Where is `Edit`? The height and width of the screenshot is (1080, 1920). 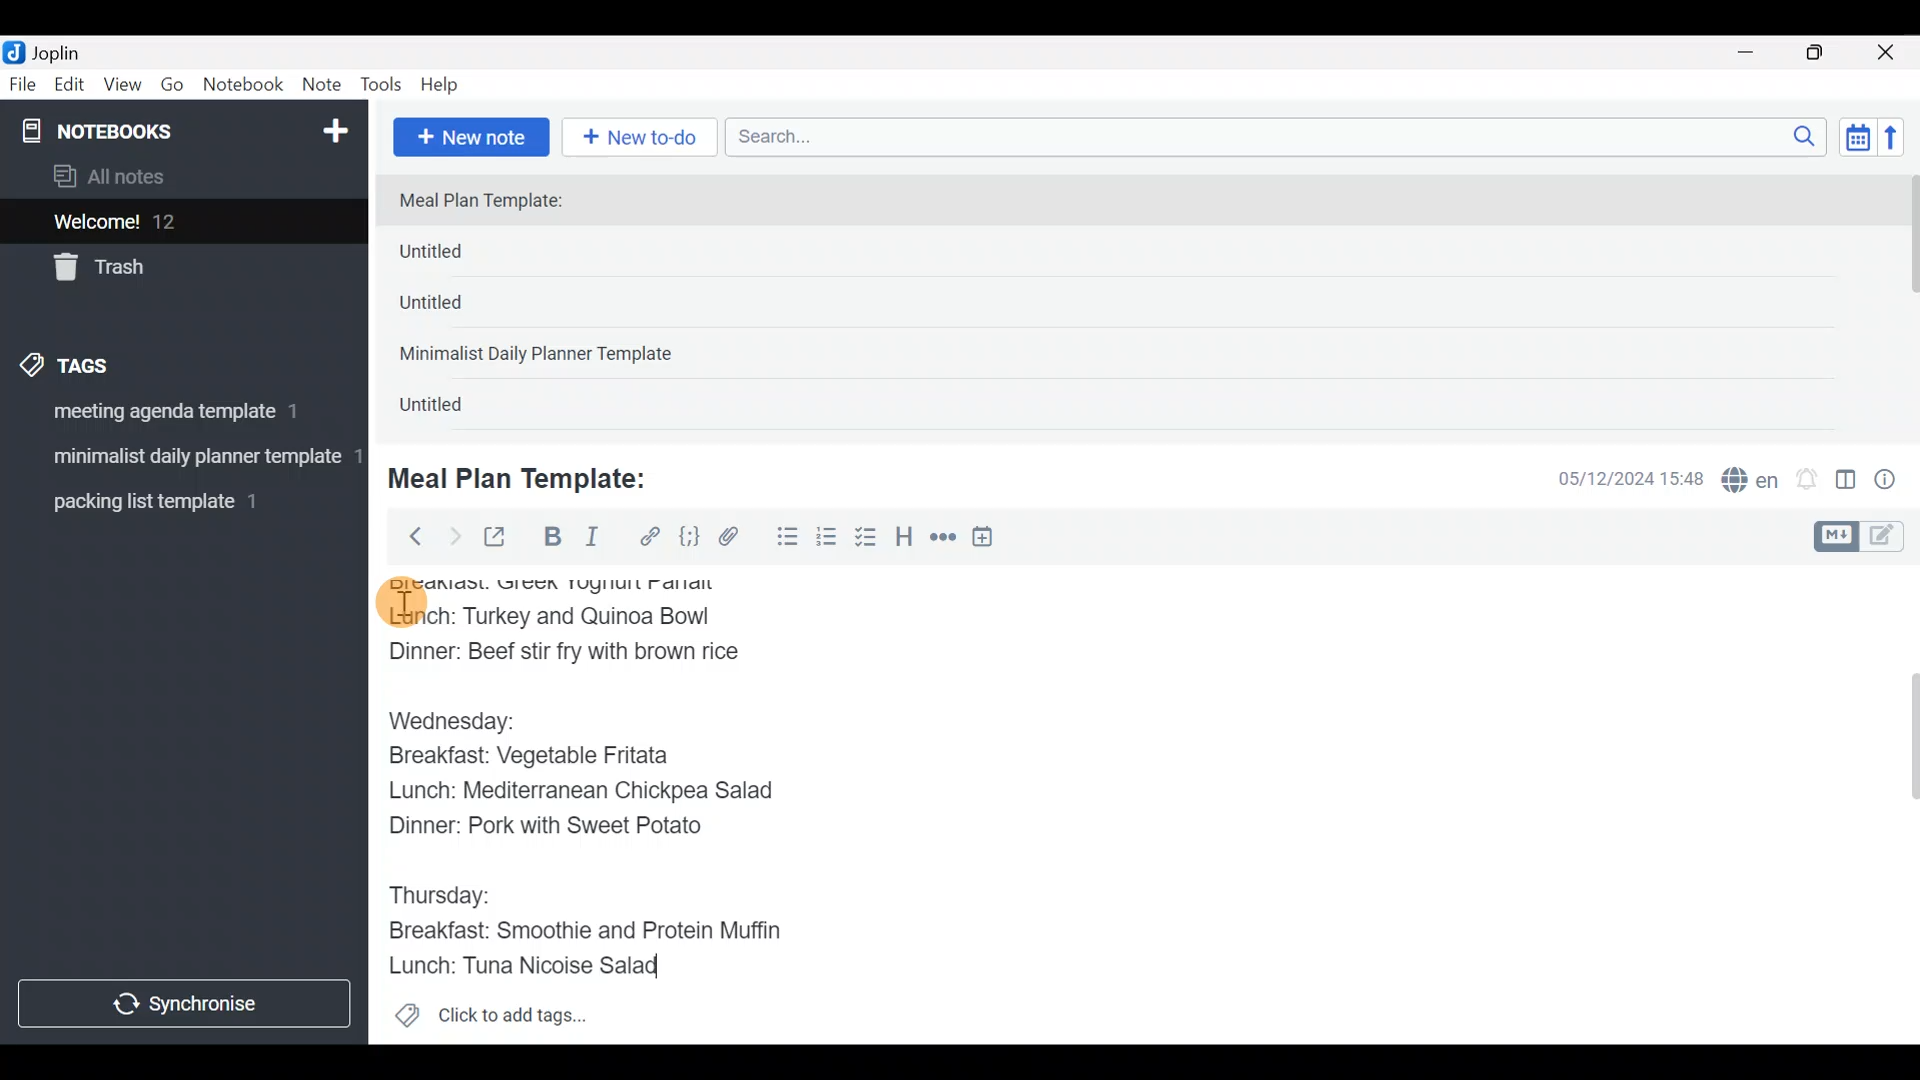 Edit is located at coordinates (70, 88).